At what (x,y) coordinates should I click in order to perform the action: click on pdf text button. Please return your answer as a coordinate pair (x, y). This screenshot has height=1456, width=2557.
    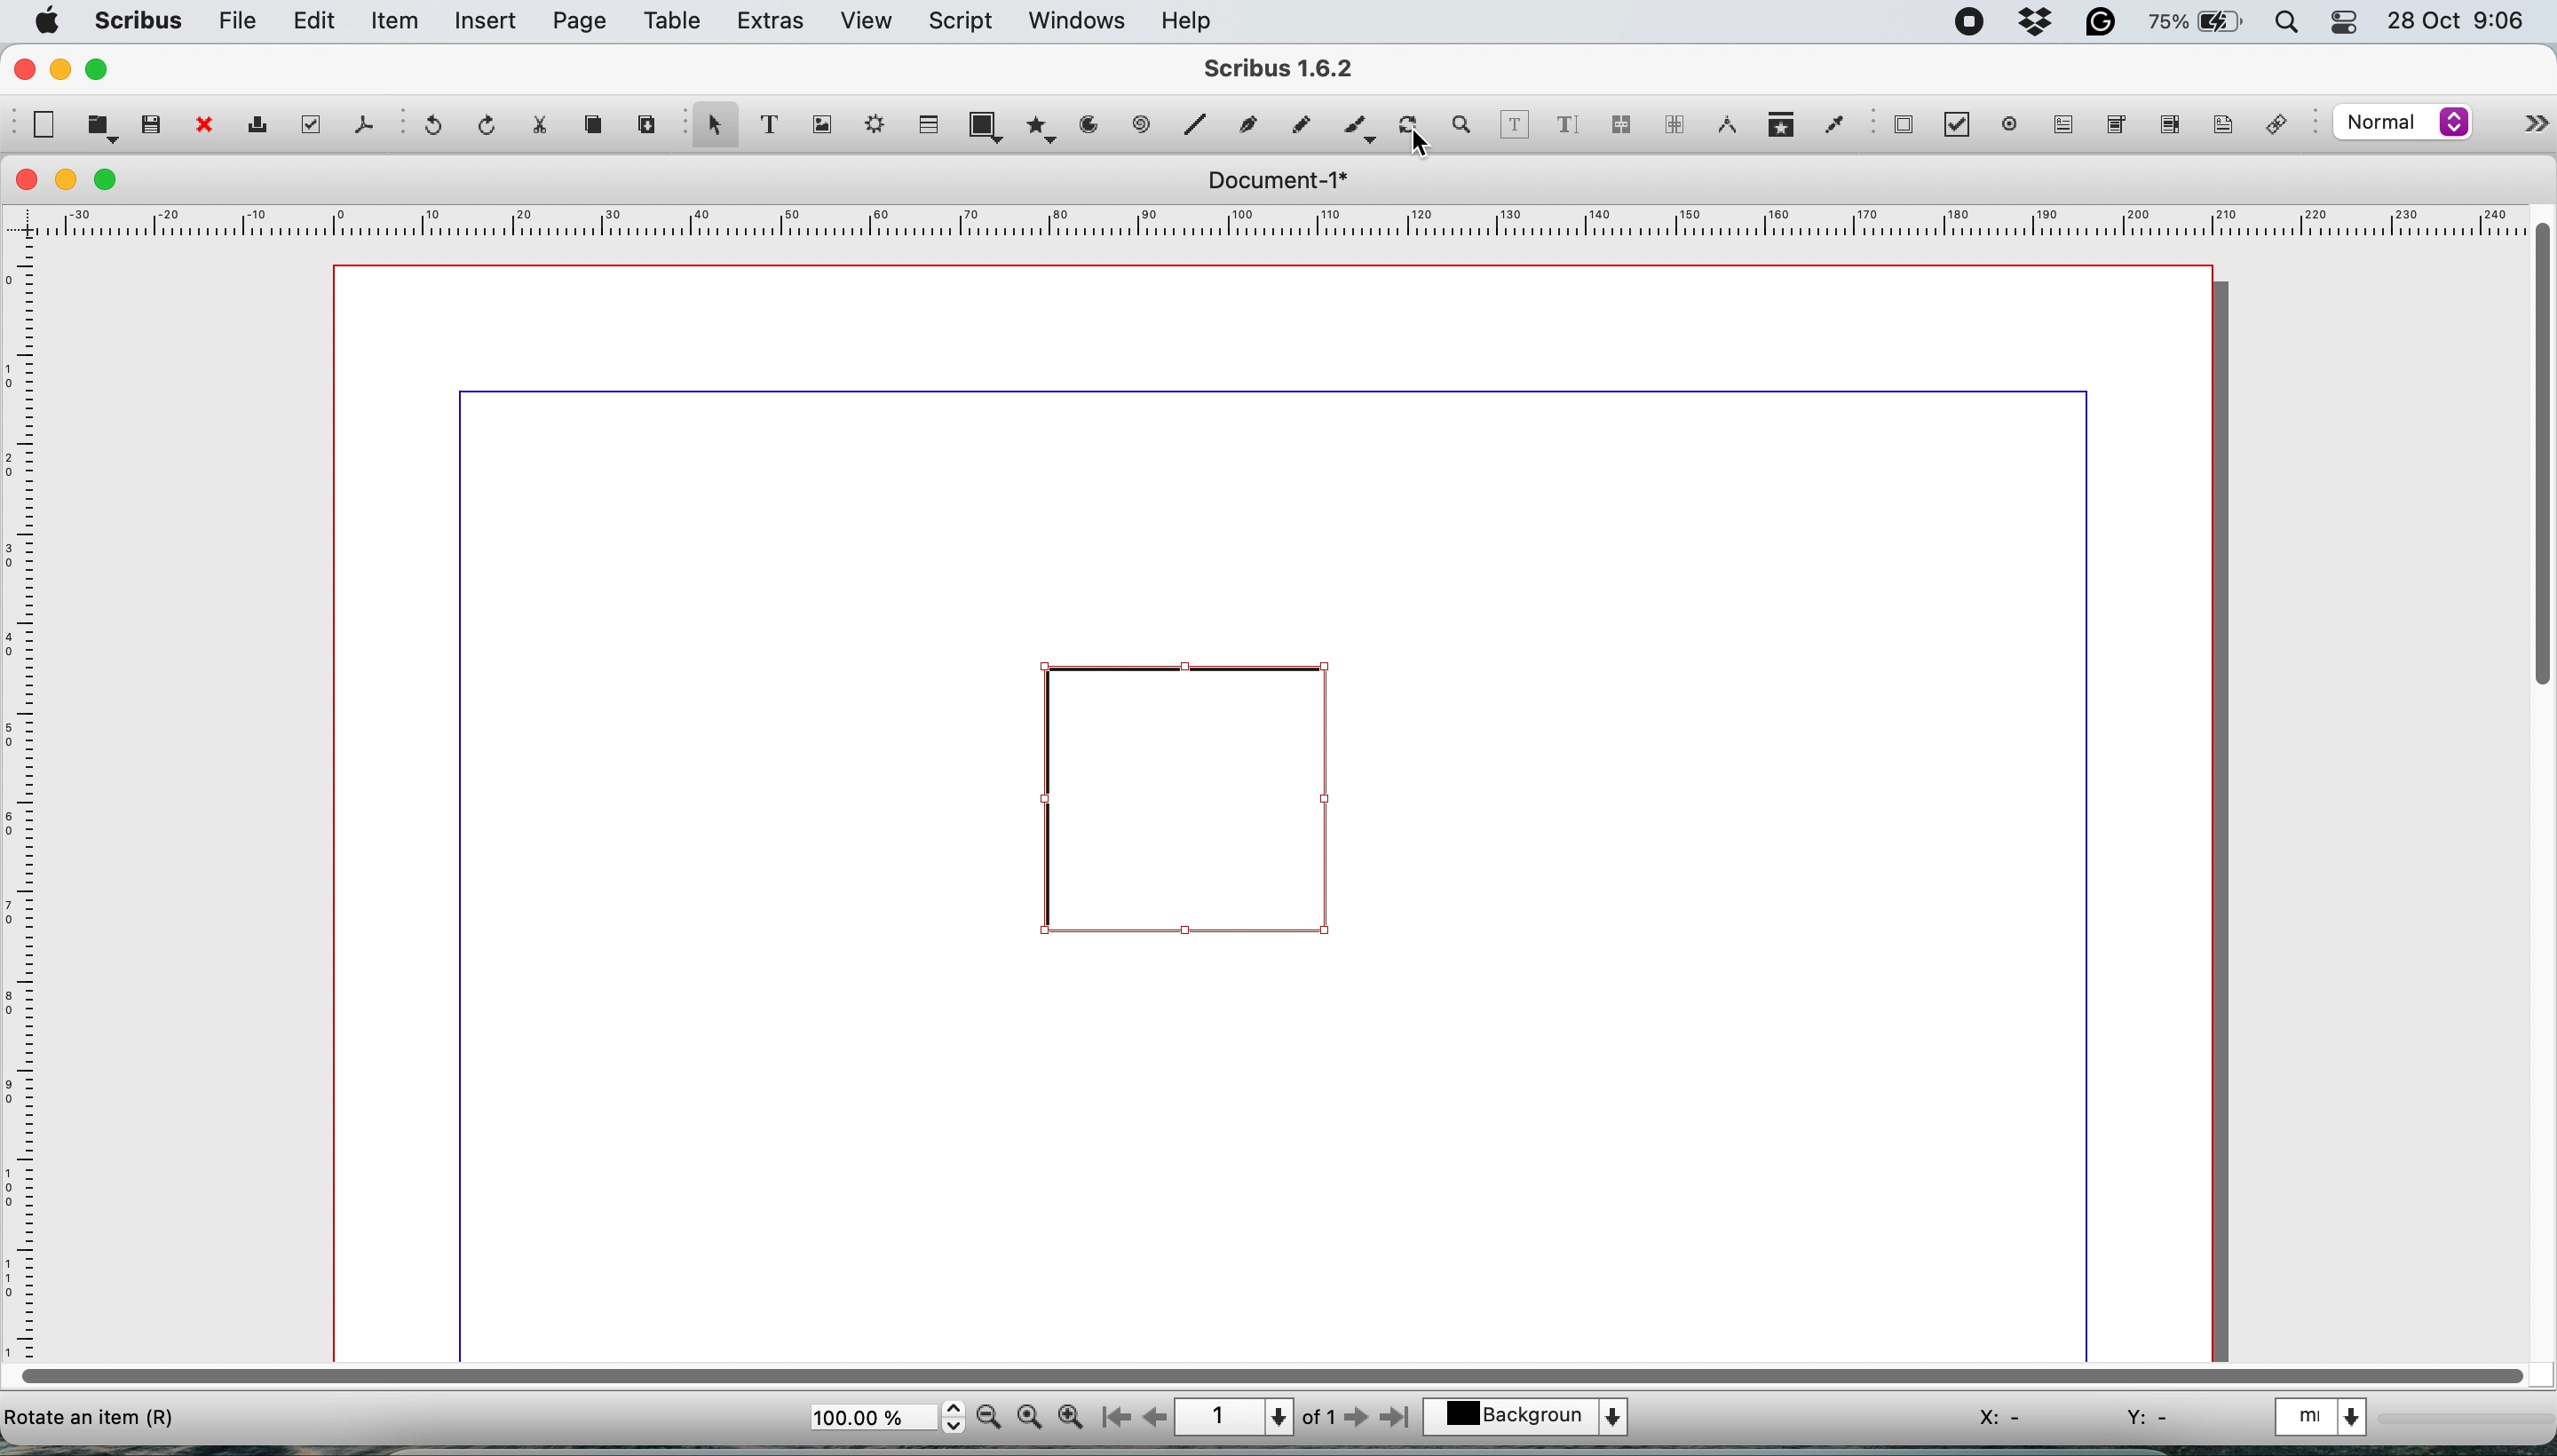
    Looking at the image, I should click on (2066, 125).